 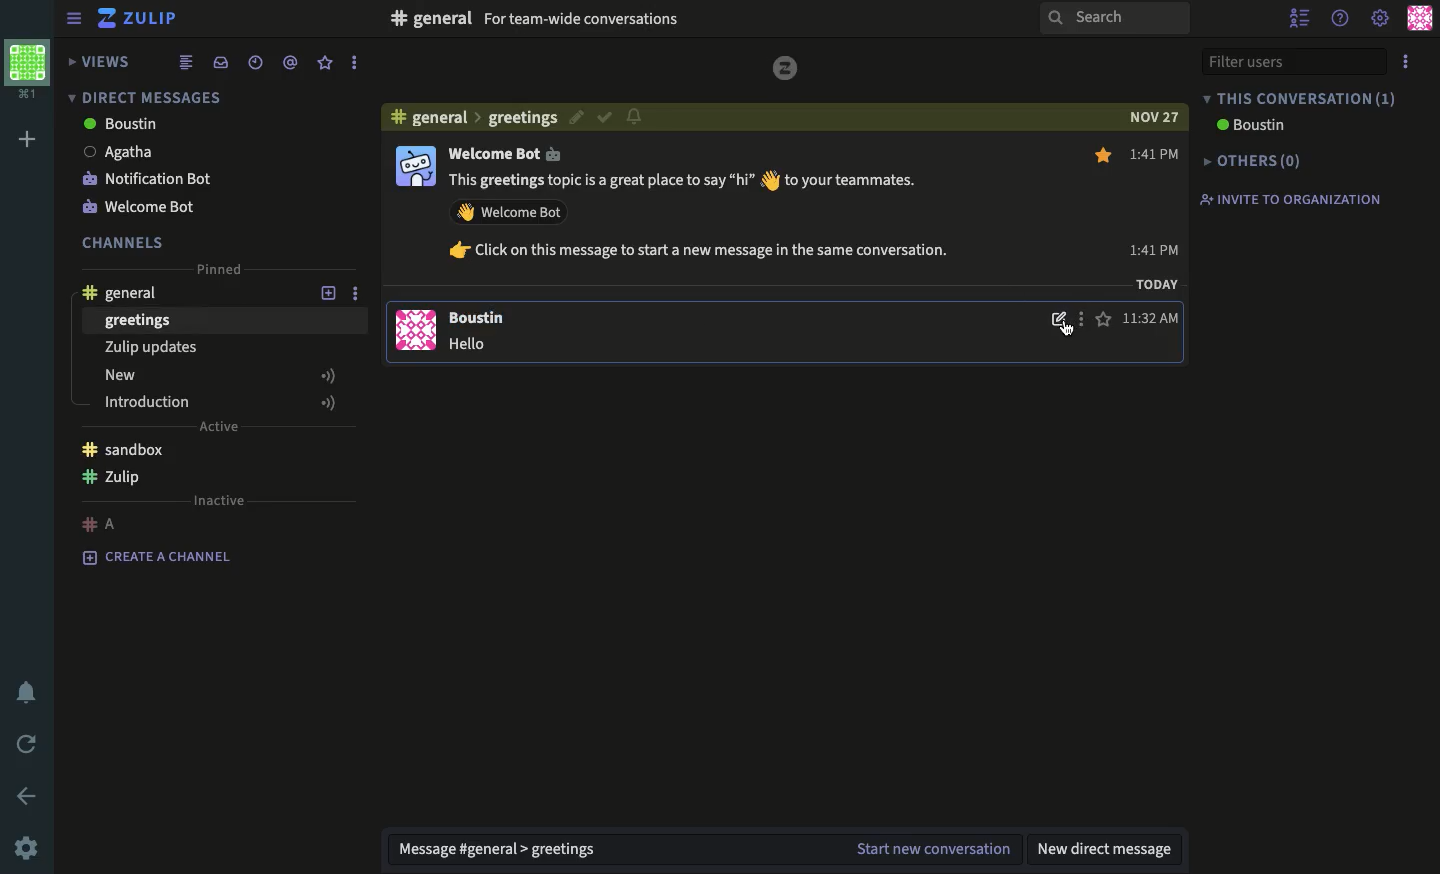 What do you see at coordinates (118, 480) in the screenshot?
I see `zulip` at bounding box center [118, 480].